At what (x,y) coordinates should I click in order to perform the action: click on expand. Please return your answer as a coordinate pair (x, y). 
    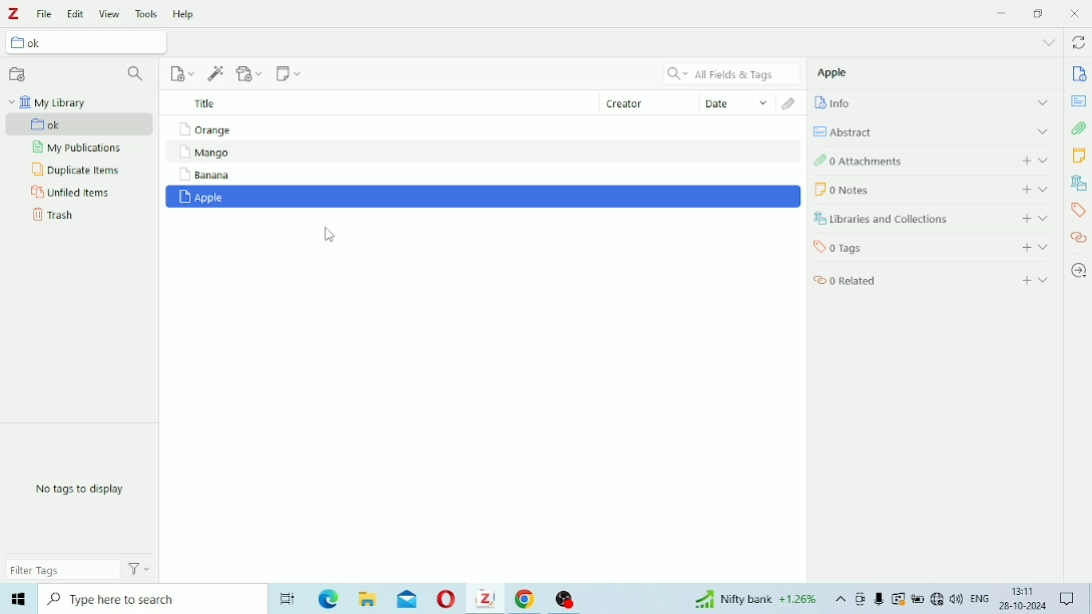
    Looking at the image, I should click on (1039, 101).